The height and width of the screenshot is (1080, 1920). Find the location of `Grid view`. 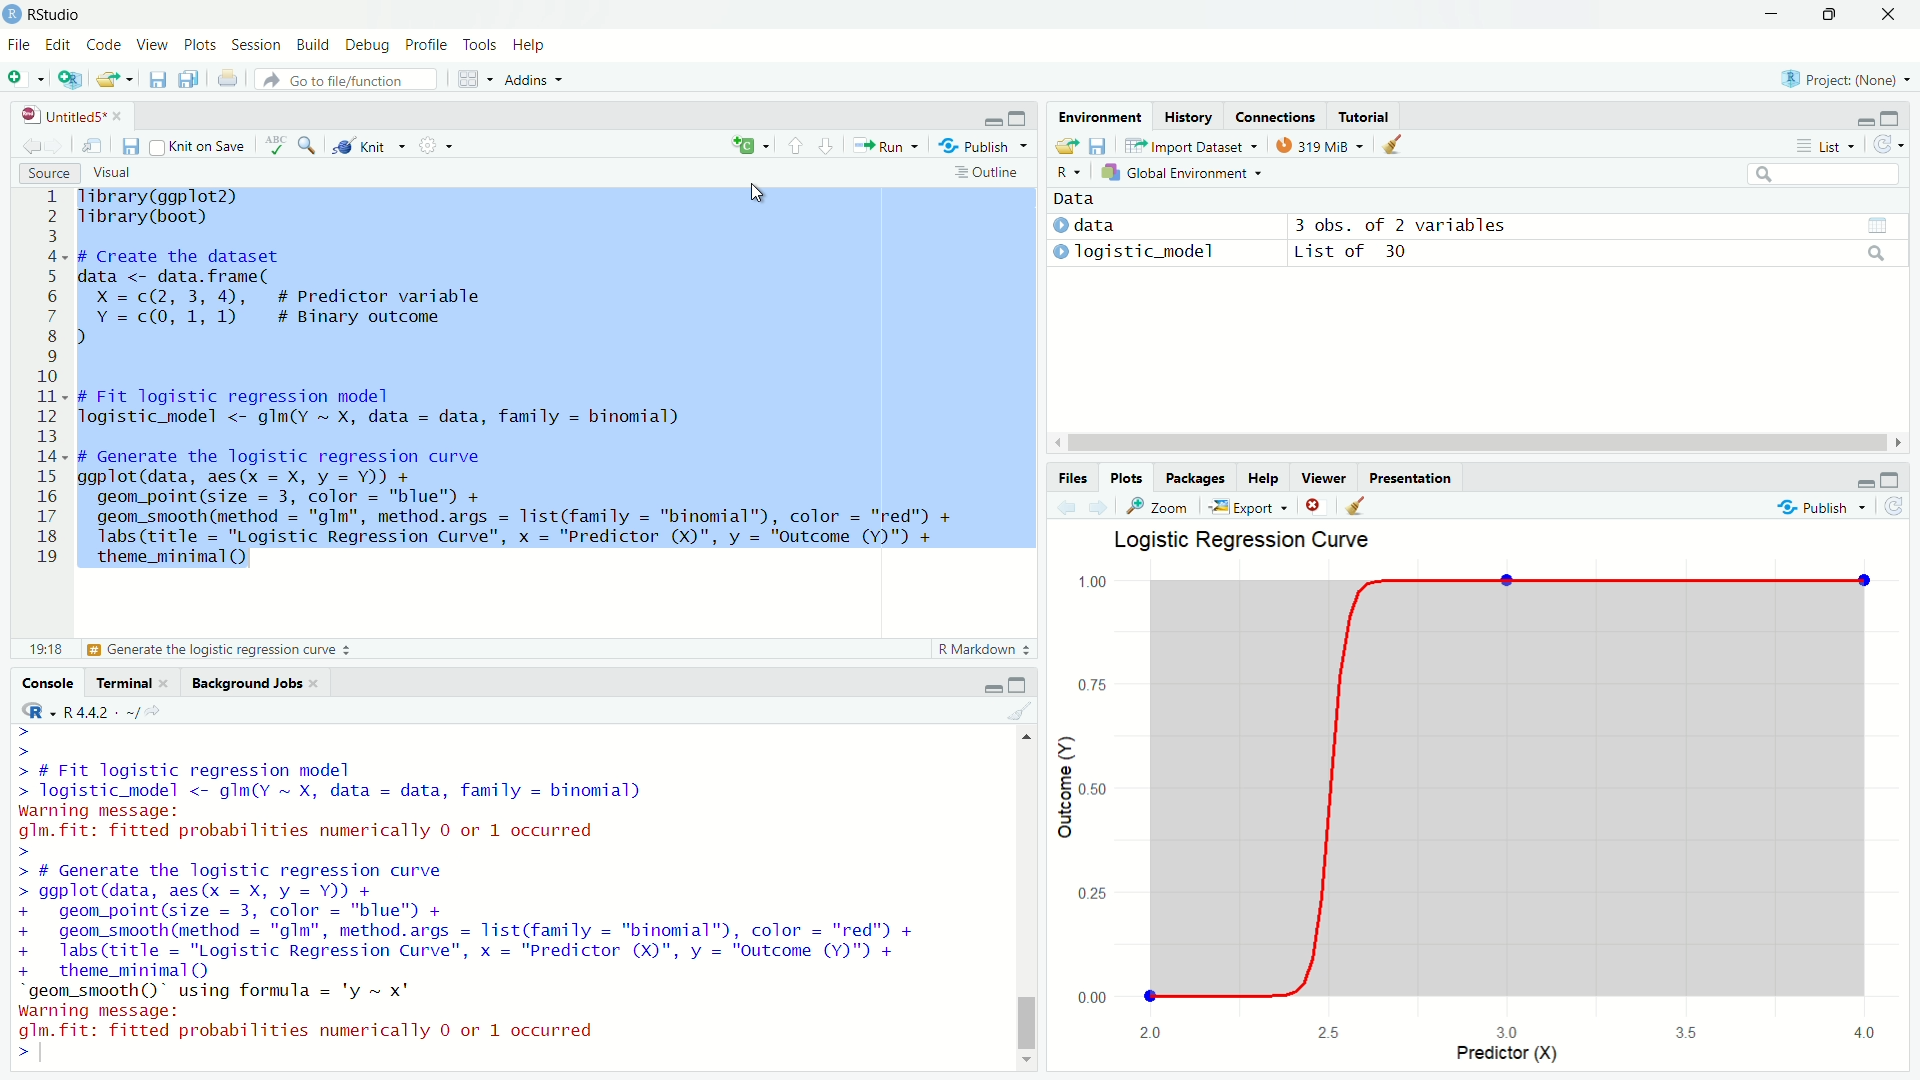

Grid view is located at coordinates (1878, 225).